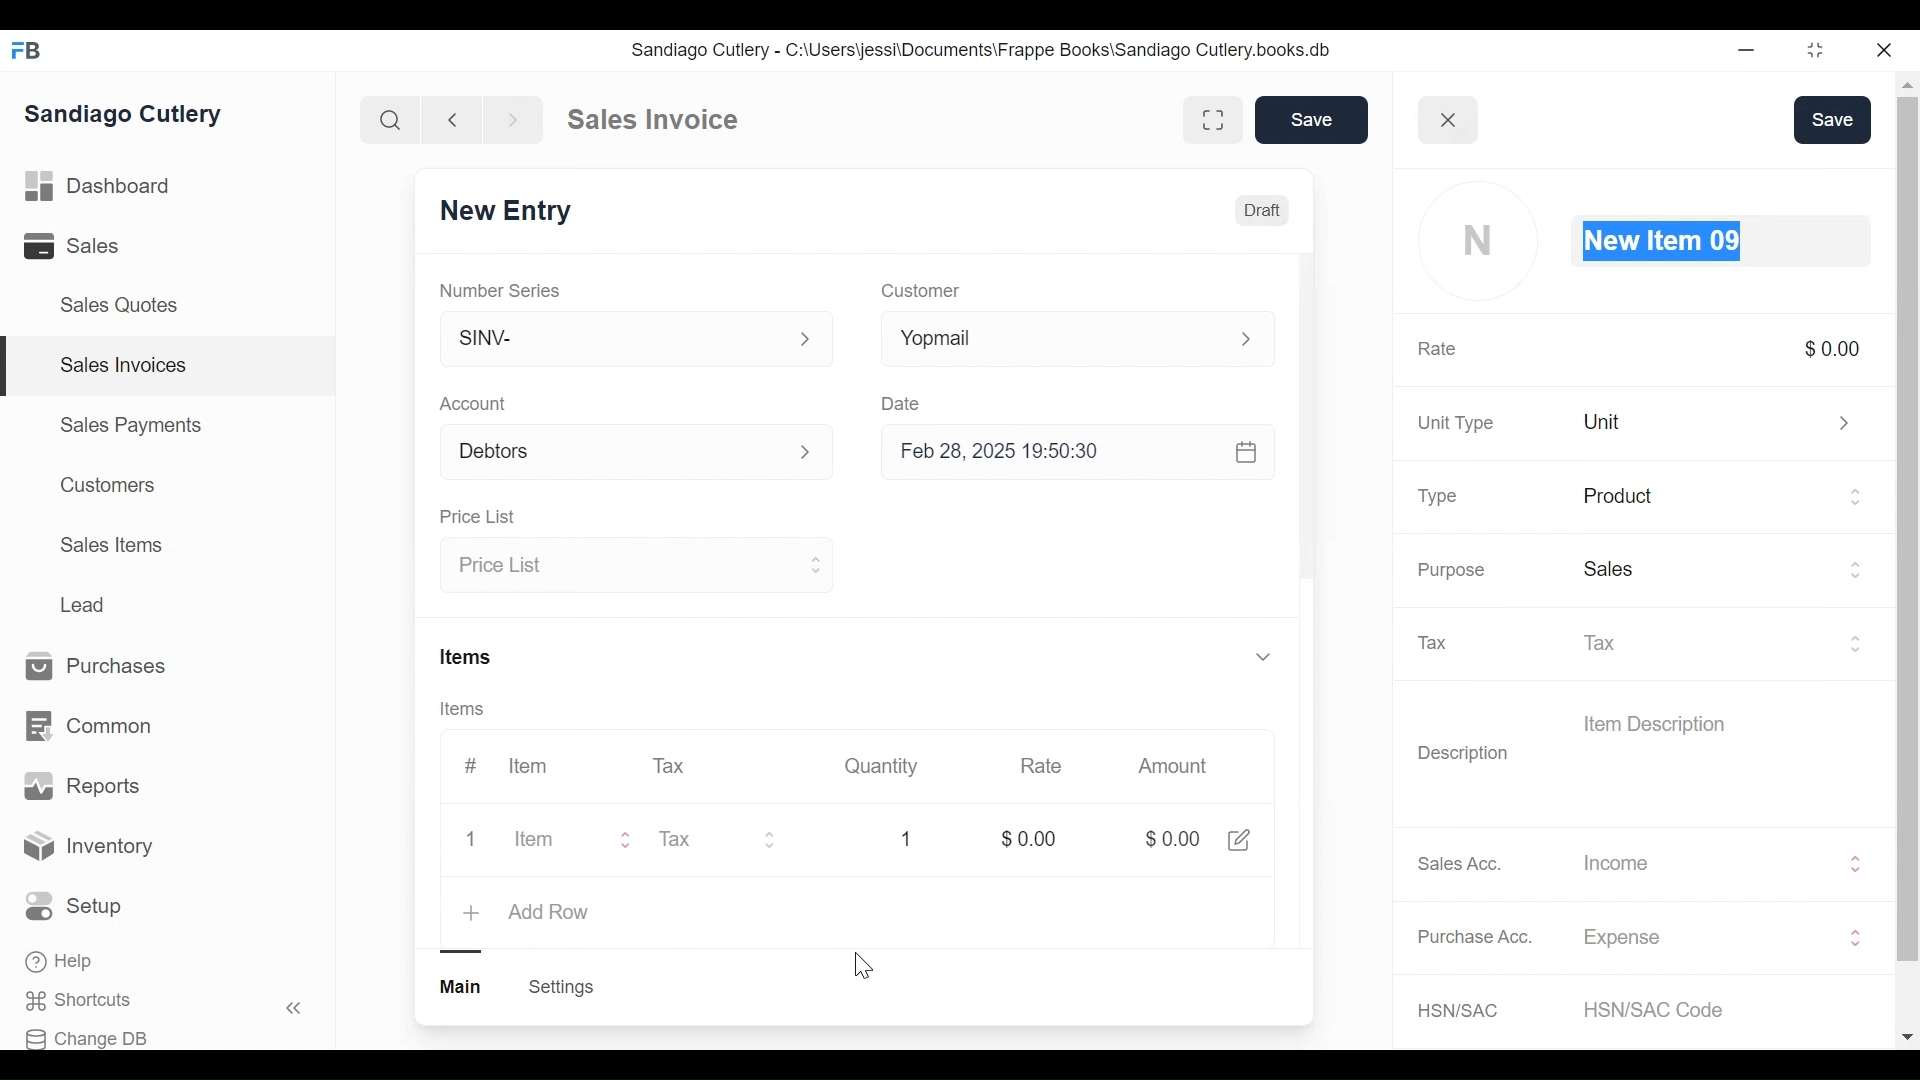 The height and width of the screenshot is (1080, 1920). What do you see at coordinates (1456, 864) in the screenshot?
I see `Sales Acc.` at bounding box center [1456, 864].